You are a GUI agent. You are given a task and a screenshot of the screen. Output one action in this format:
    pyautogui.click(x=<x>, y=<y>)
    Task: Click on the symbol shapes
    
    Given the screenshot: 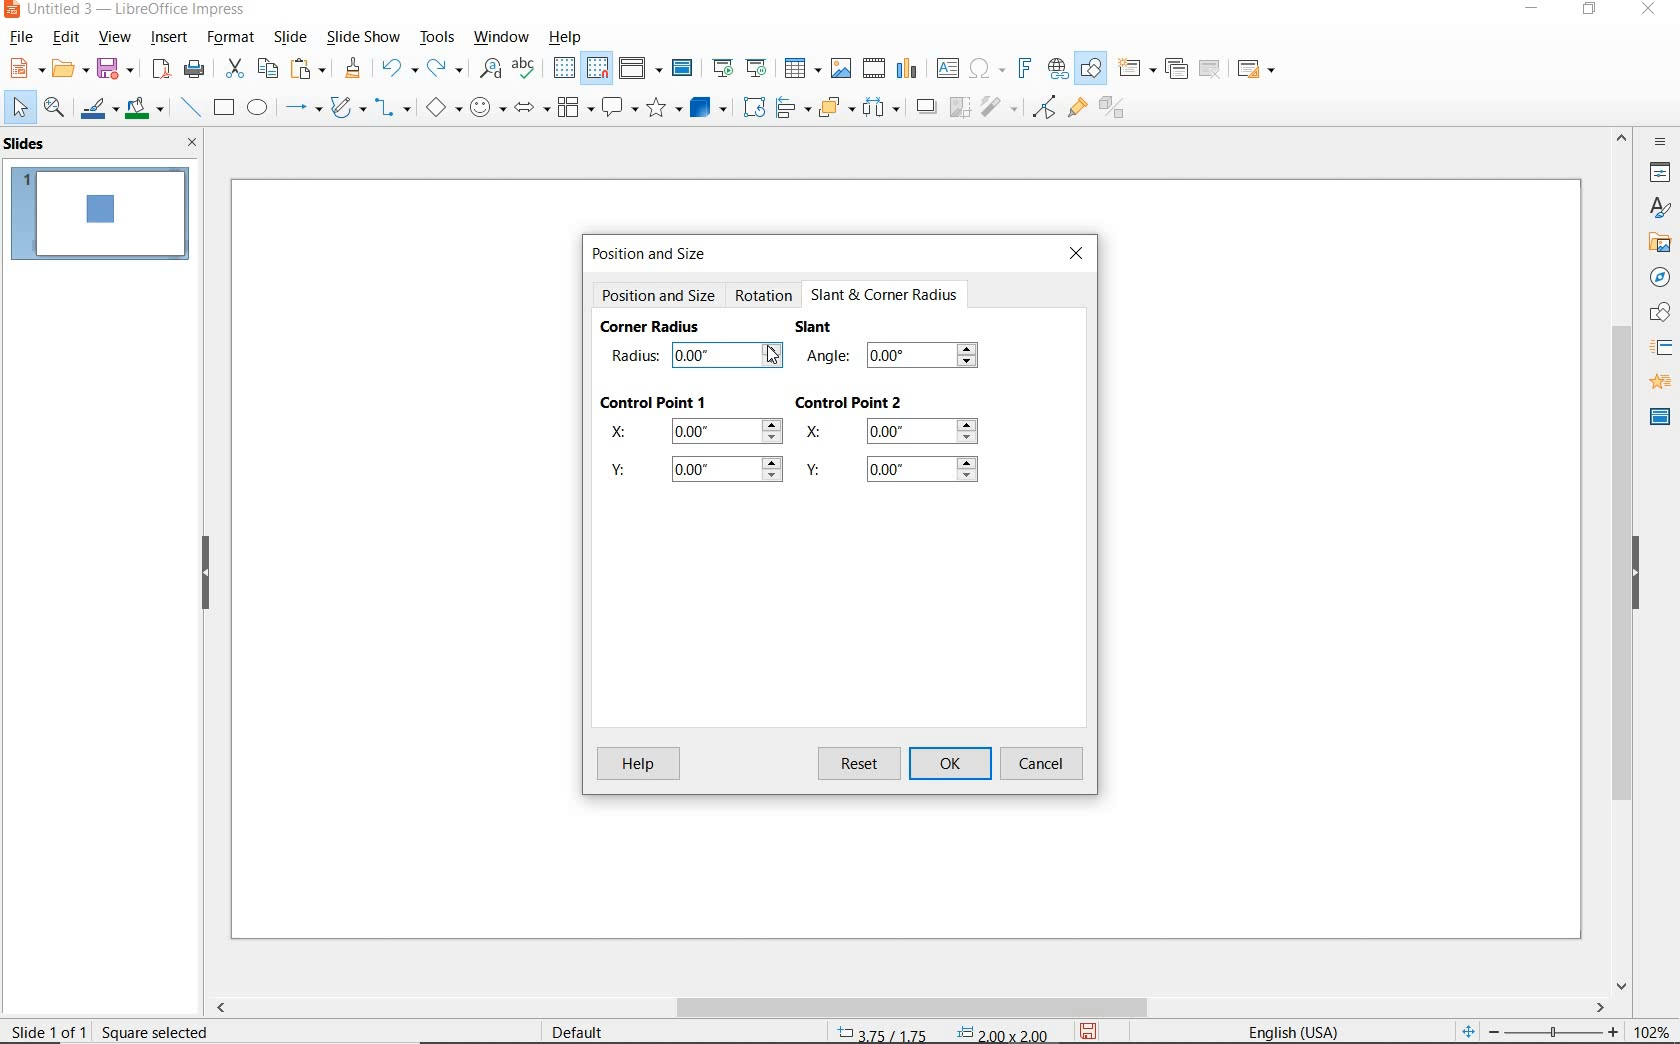 What is the action you would take?
    pyautogui.click(x=487, y=109)
    